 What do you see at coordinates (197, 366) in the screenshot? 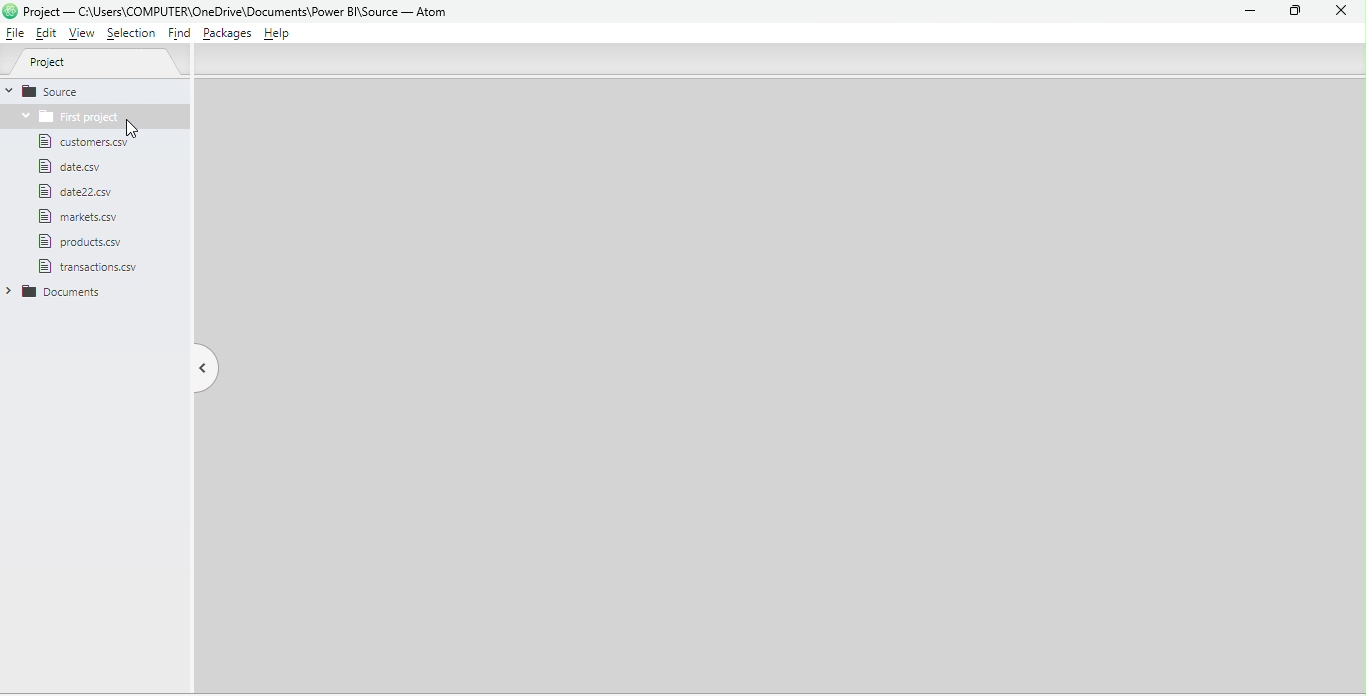
I see `Toggle tree view` at bounding box center [197, 366].